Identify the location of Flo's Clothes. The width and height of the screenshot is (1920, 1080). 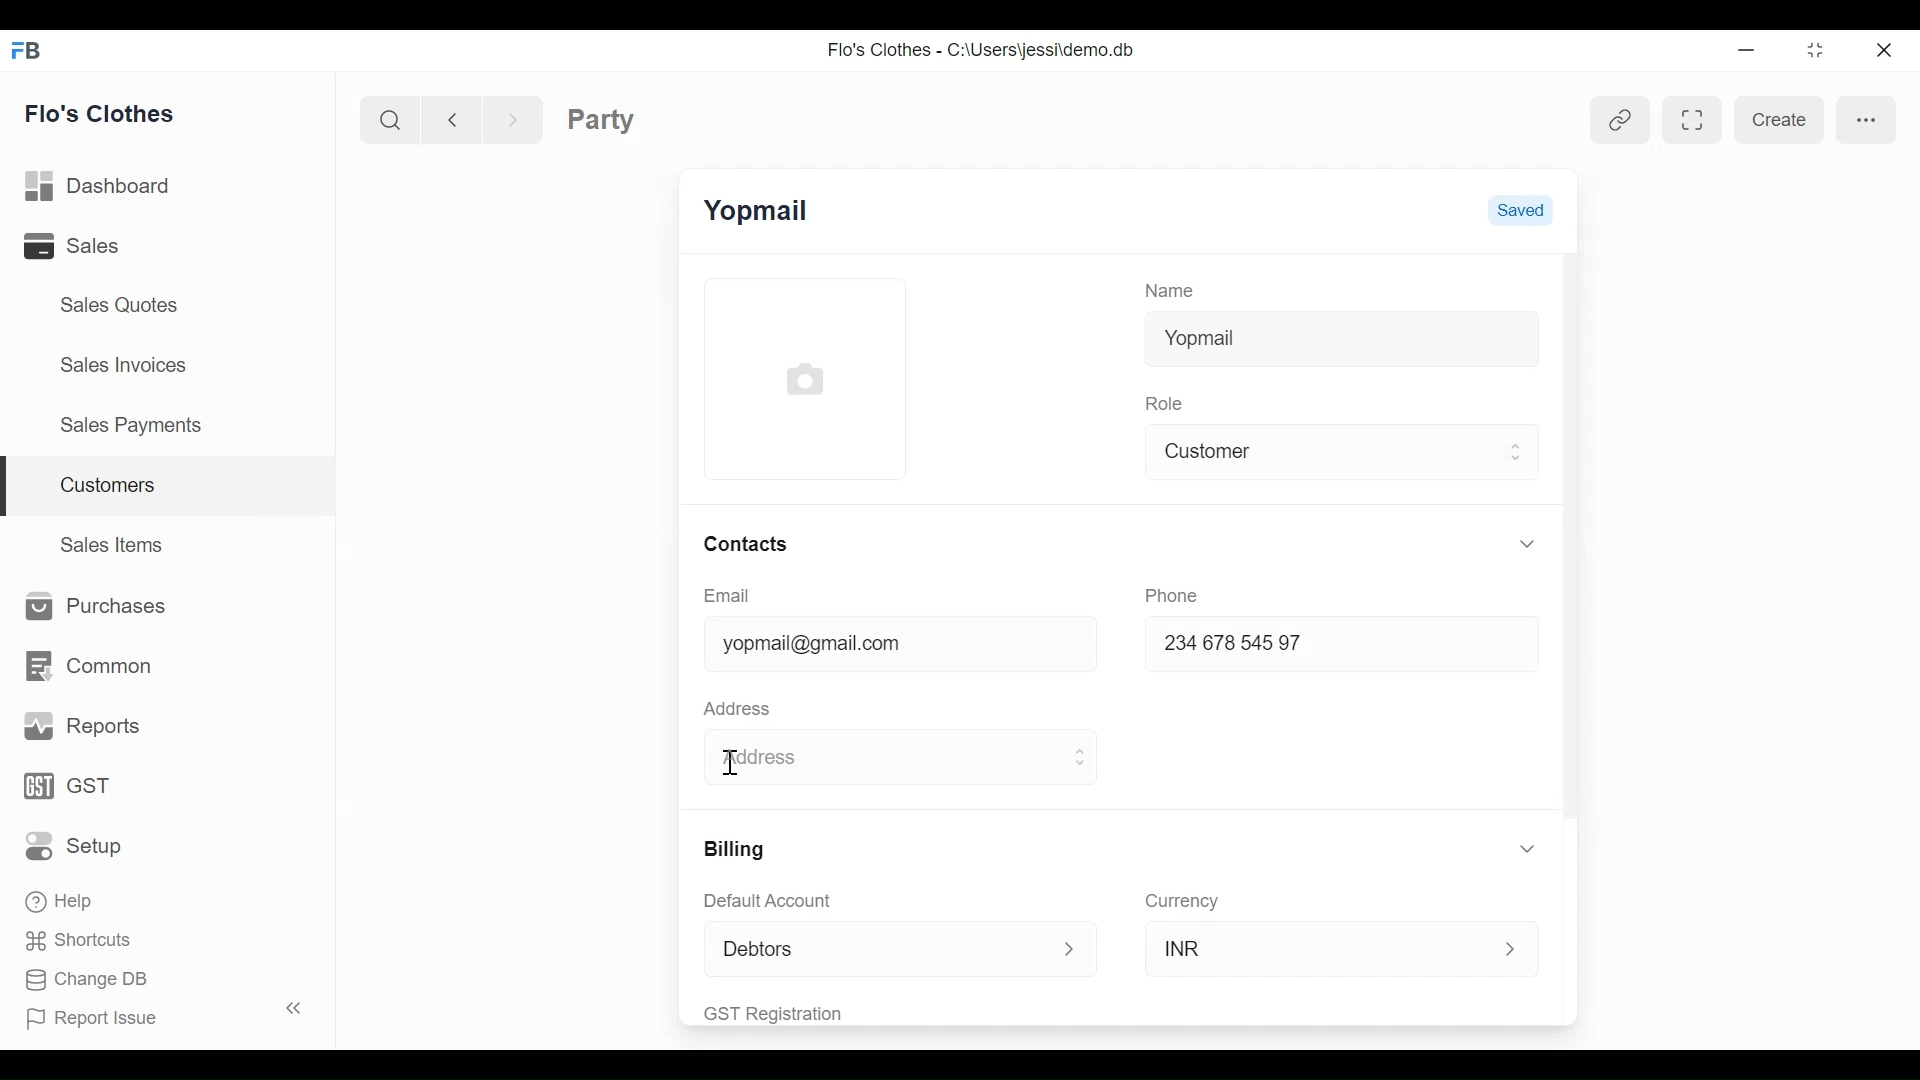
(103, 113).